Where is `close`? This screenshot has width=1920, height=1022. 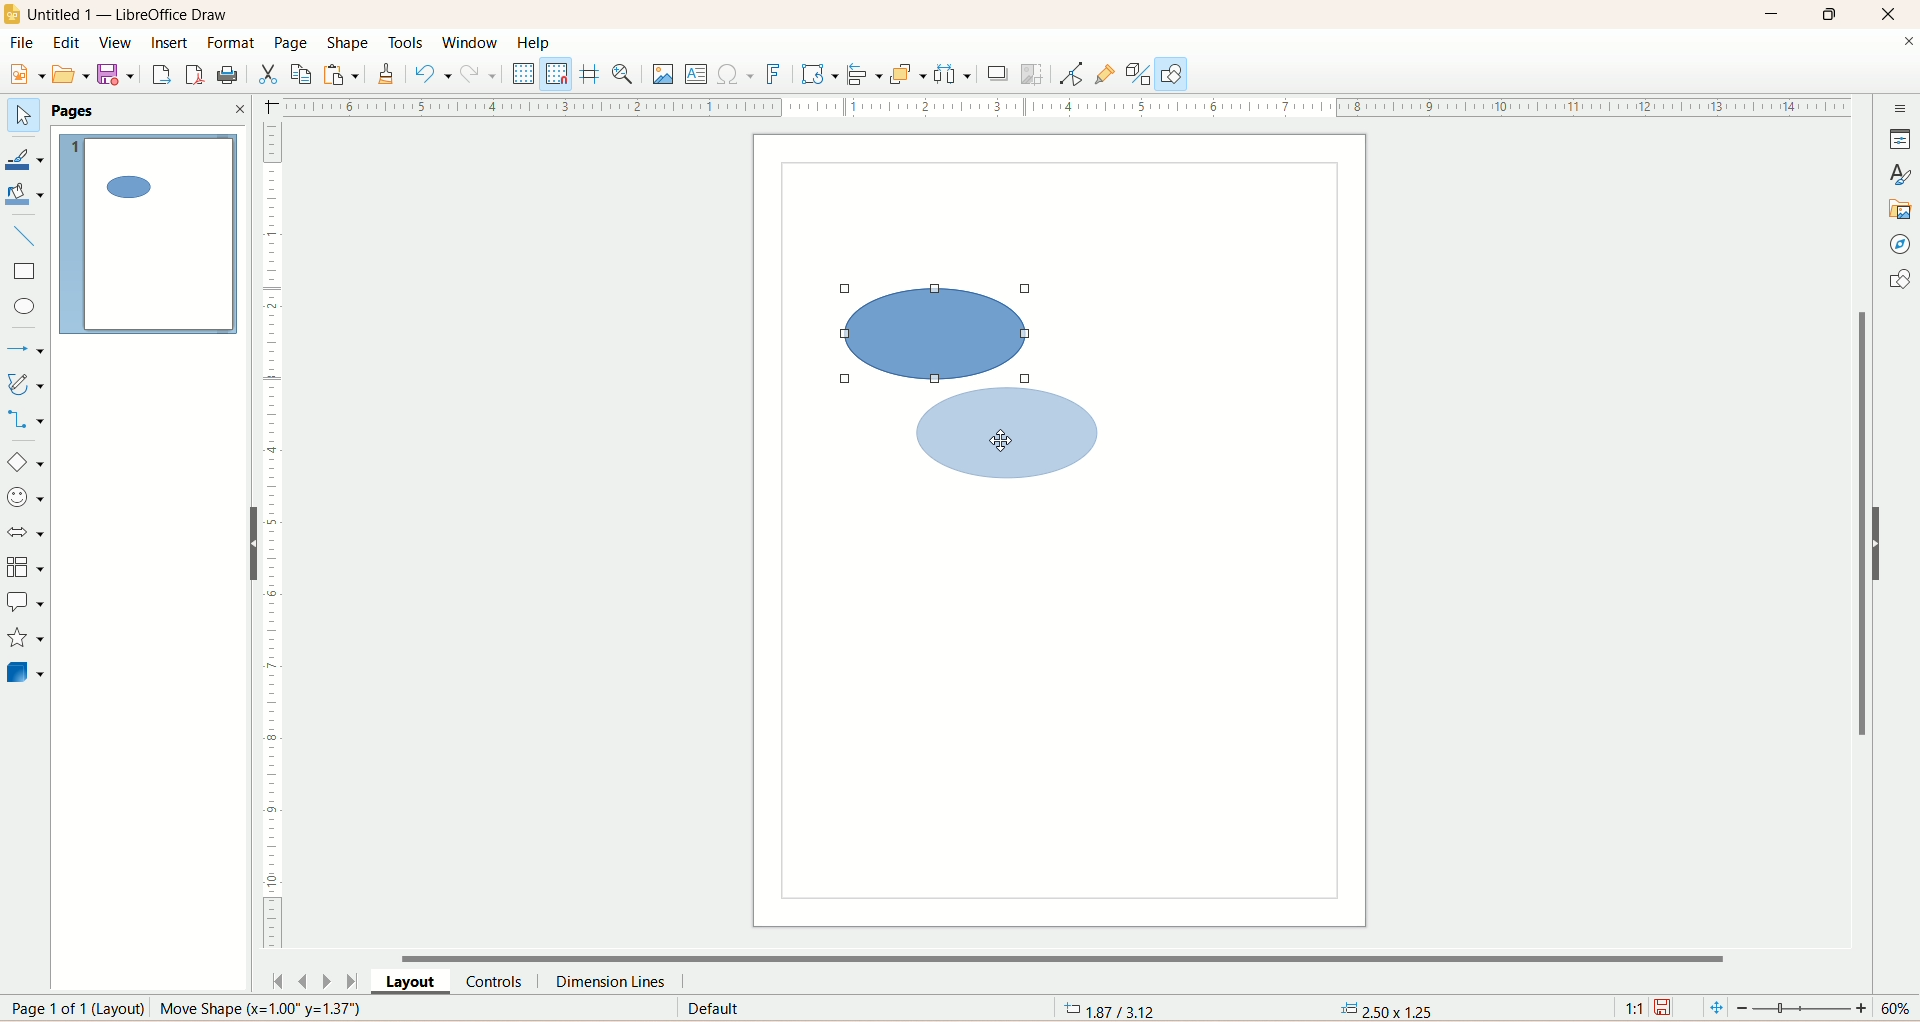
close is located at coordinates (1897, 13).